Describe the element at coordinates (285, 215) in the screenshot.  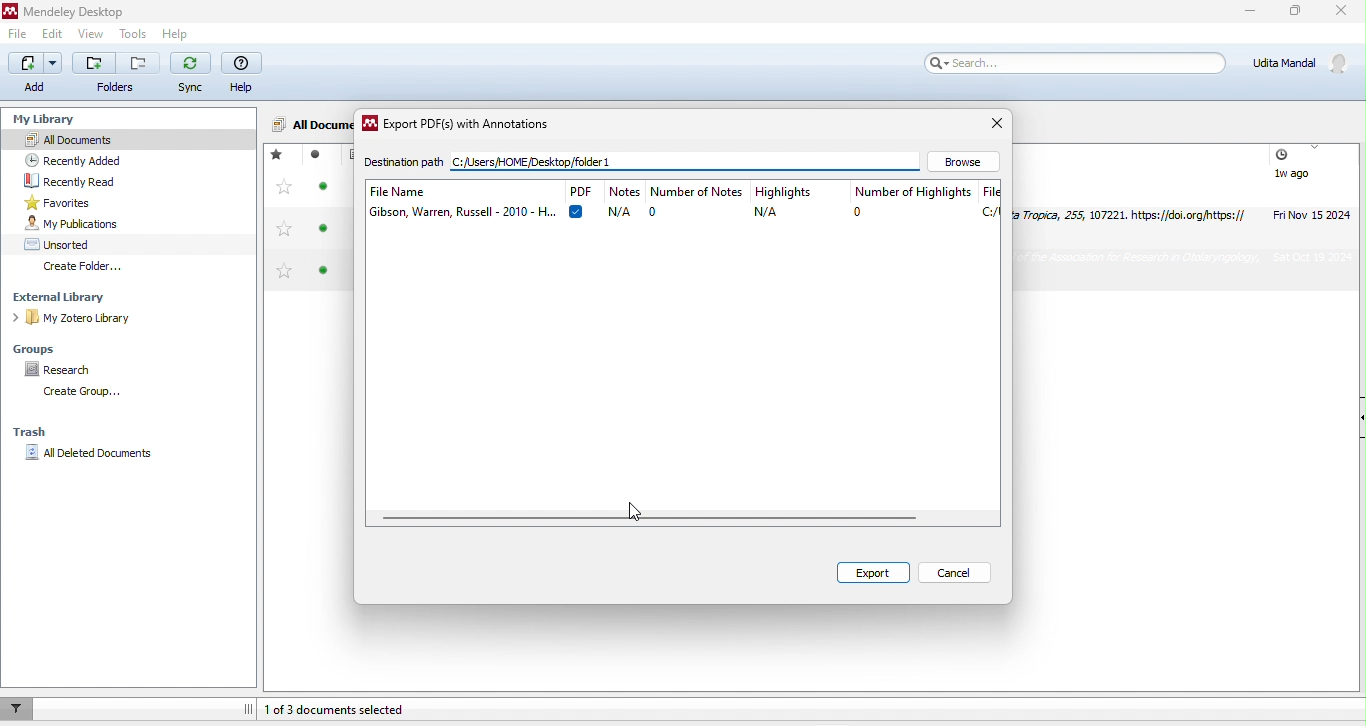
I see `add this reference to favourites` at that location.